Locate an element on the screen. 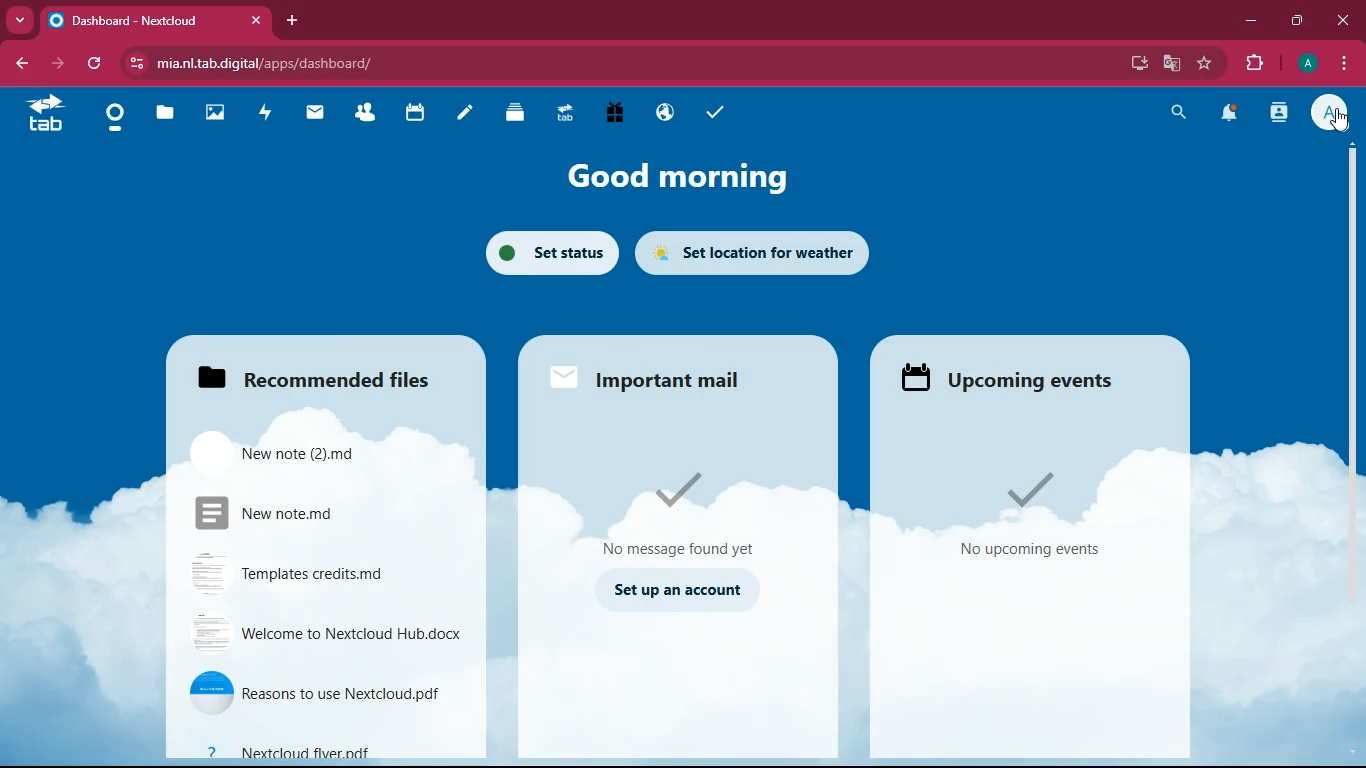  favourite is located at coordinates (1205, 63).